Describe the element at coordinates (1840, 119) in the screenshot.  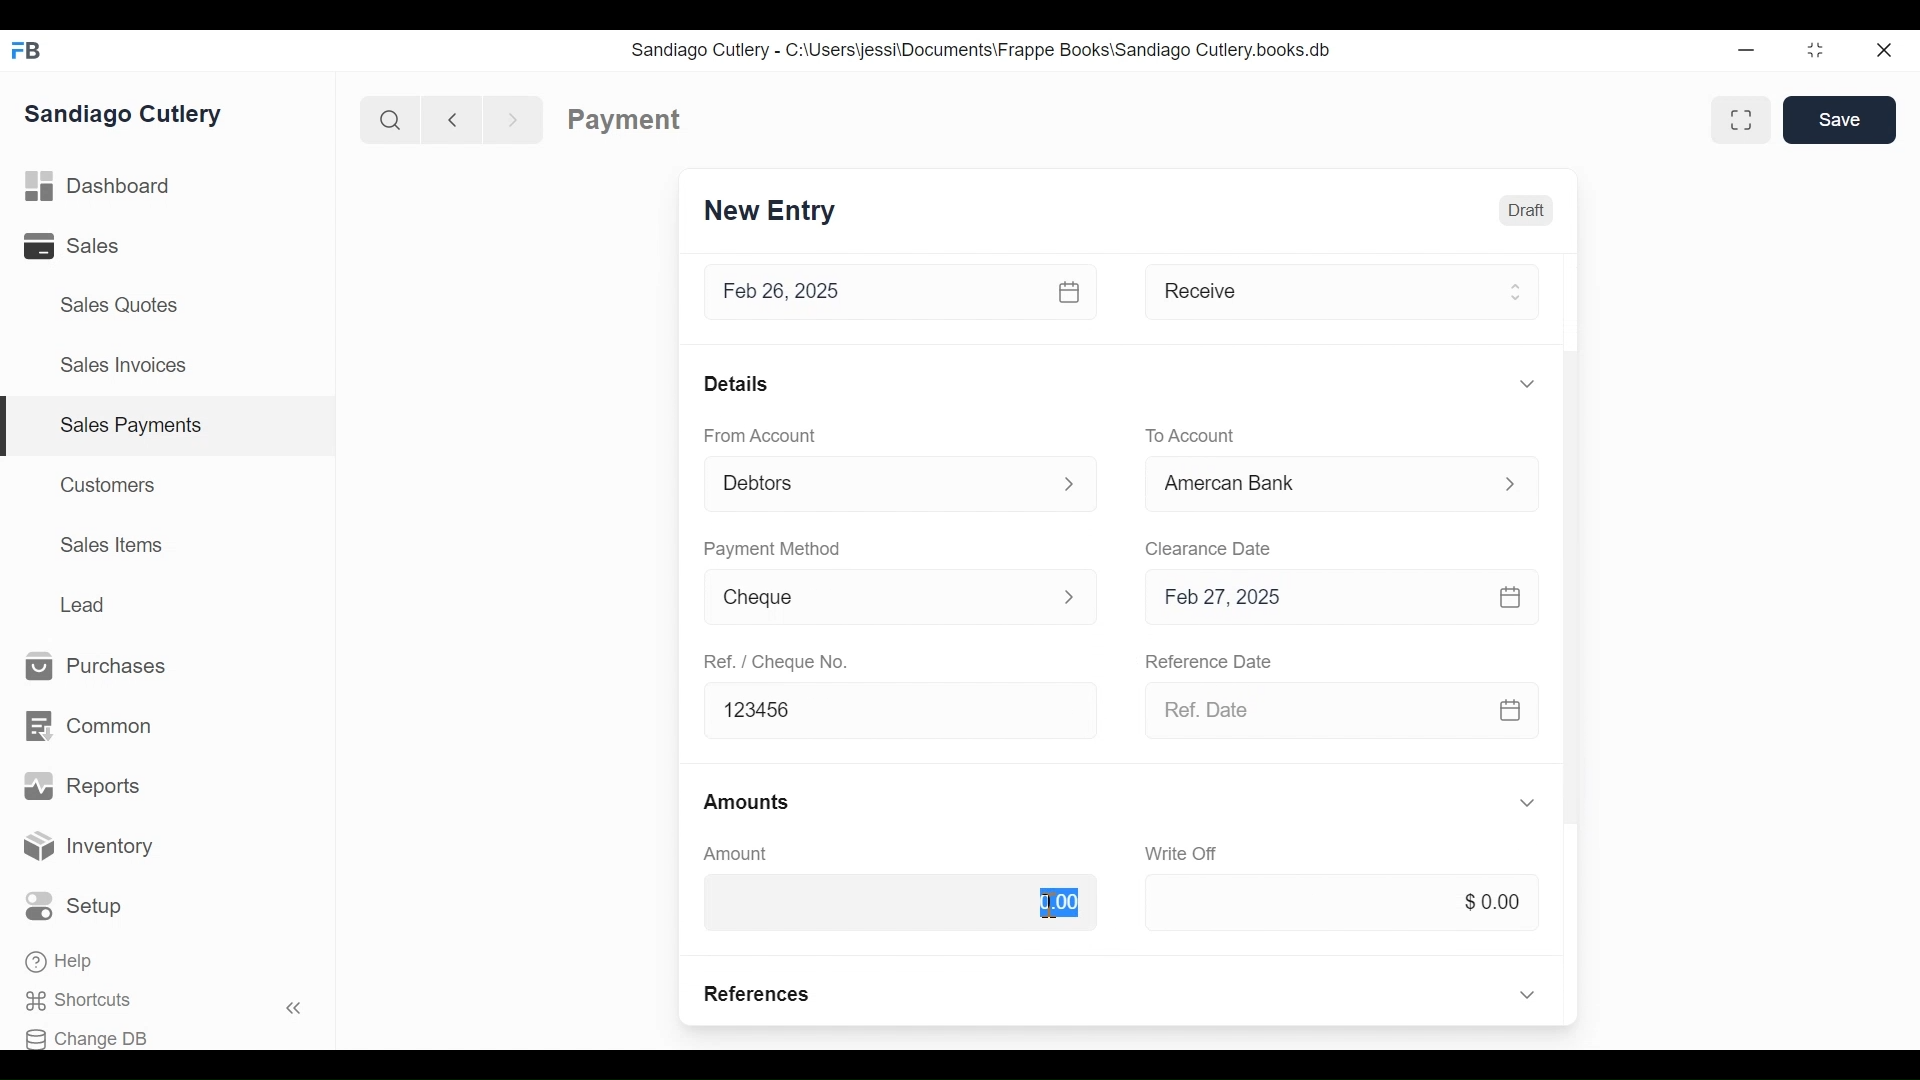
I see `Save` at that location.